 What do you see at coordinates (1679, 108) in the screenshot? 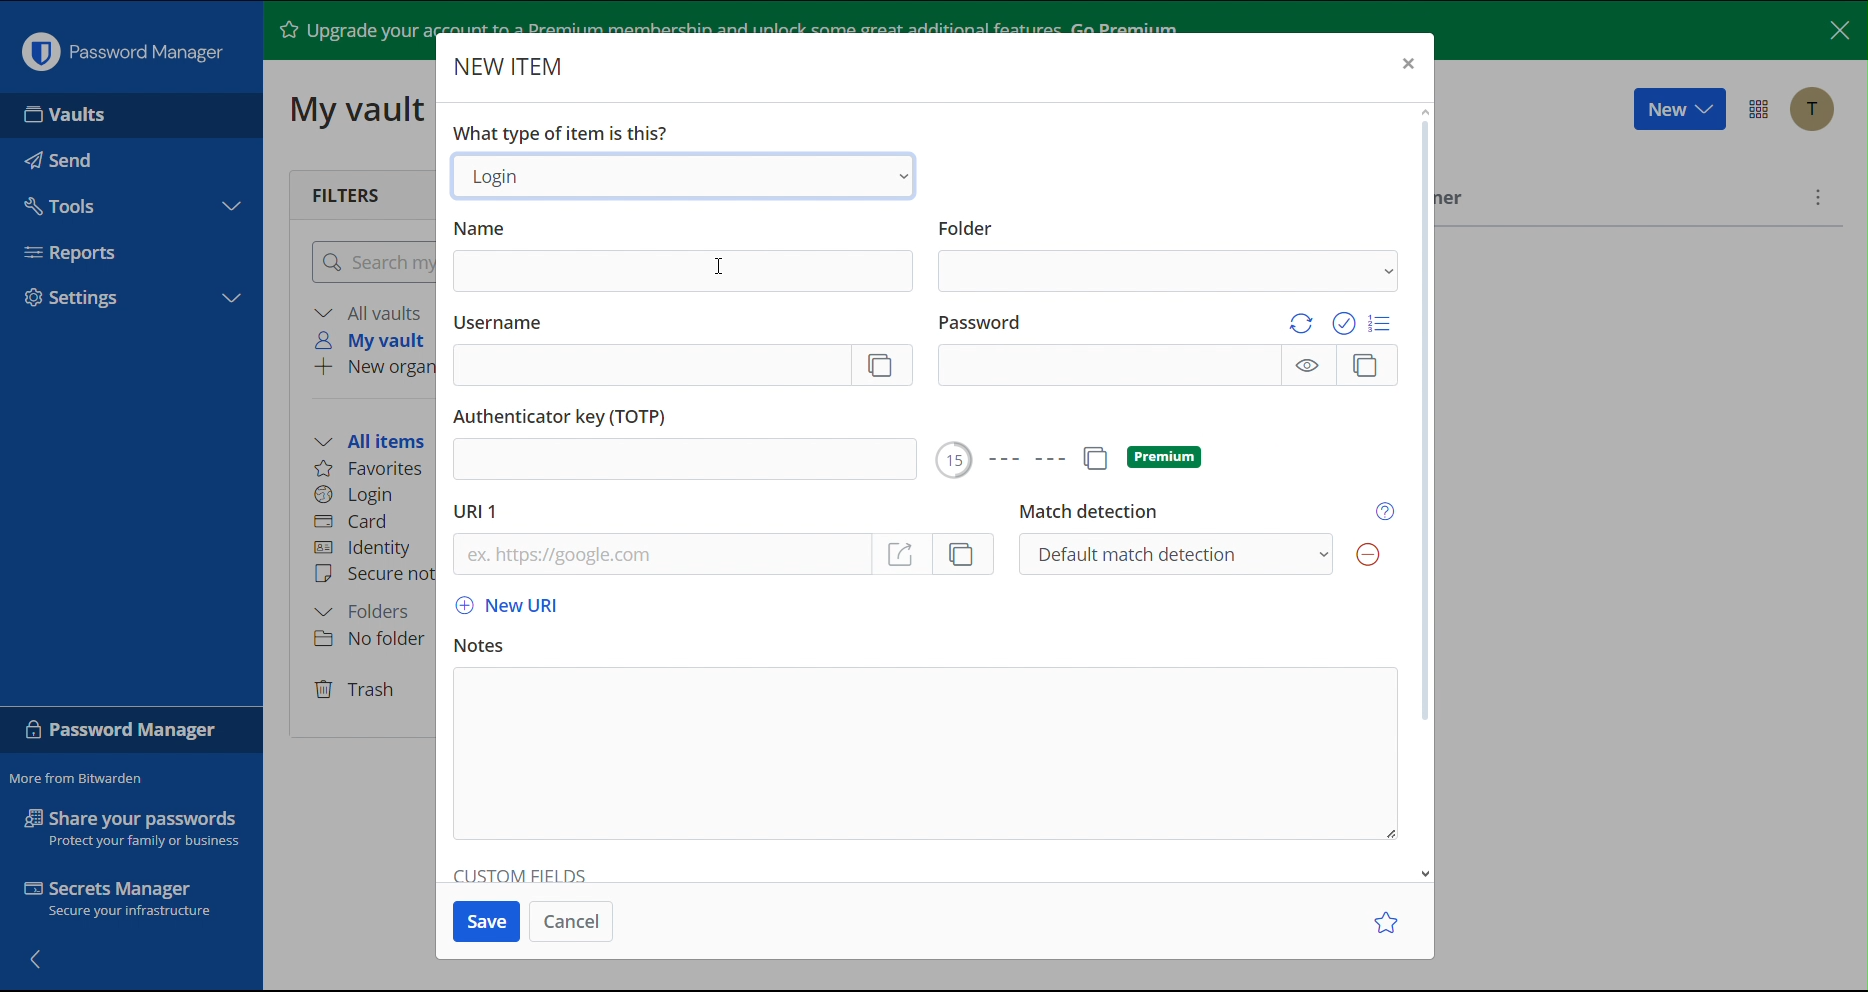
I see `New` at bounding box center [1679, 108].